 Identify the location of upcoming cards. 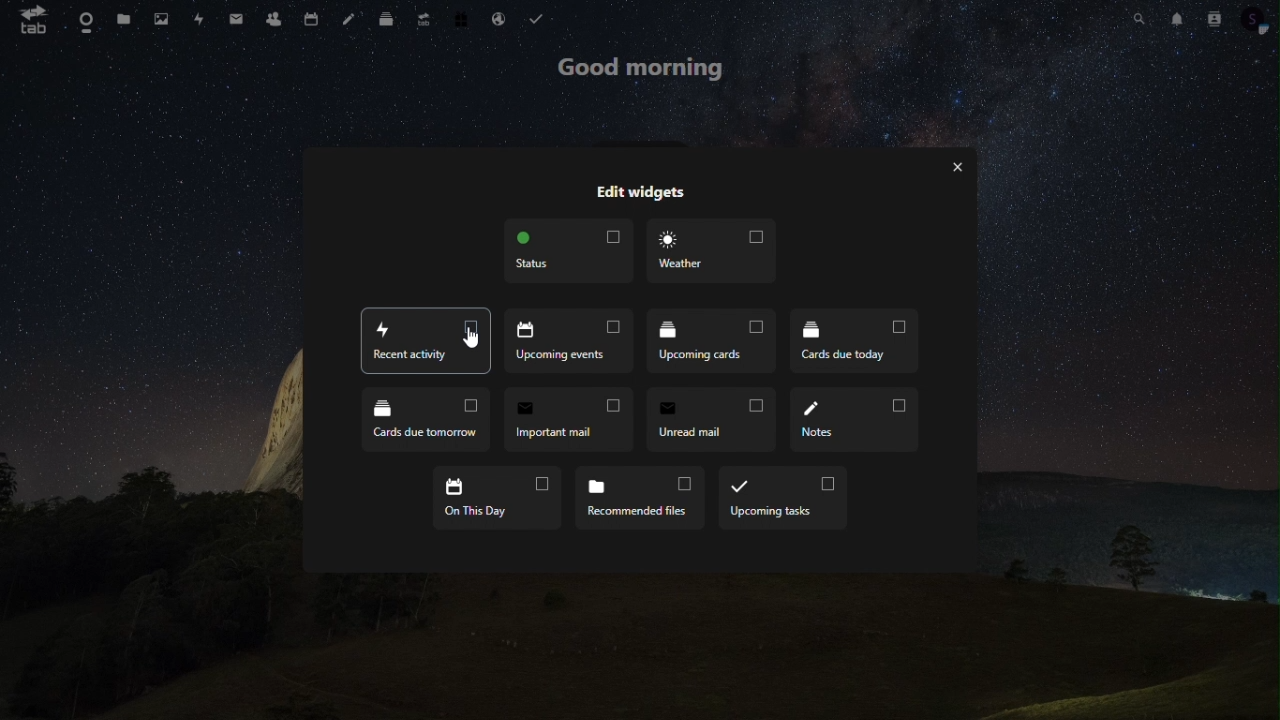
(712, 341).